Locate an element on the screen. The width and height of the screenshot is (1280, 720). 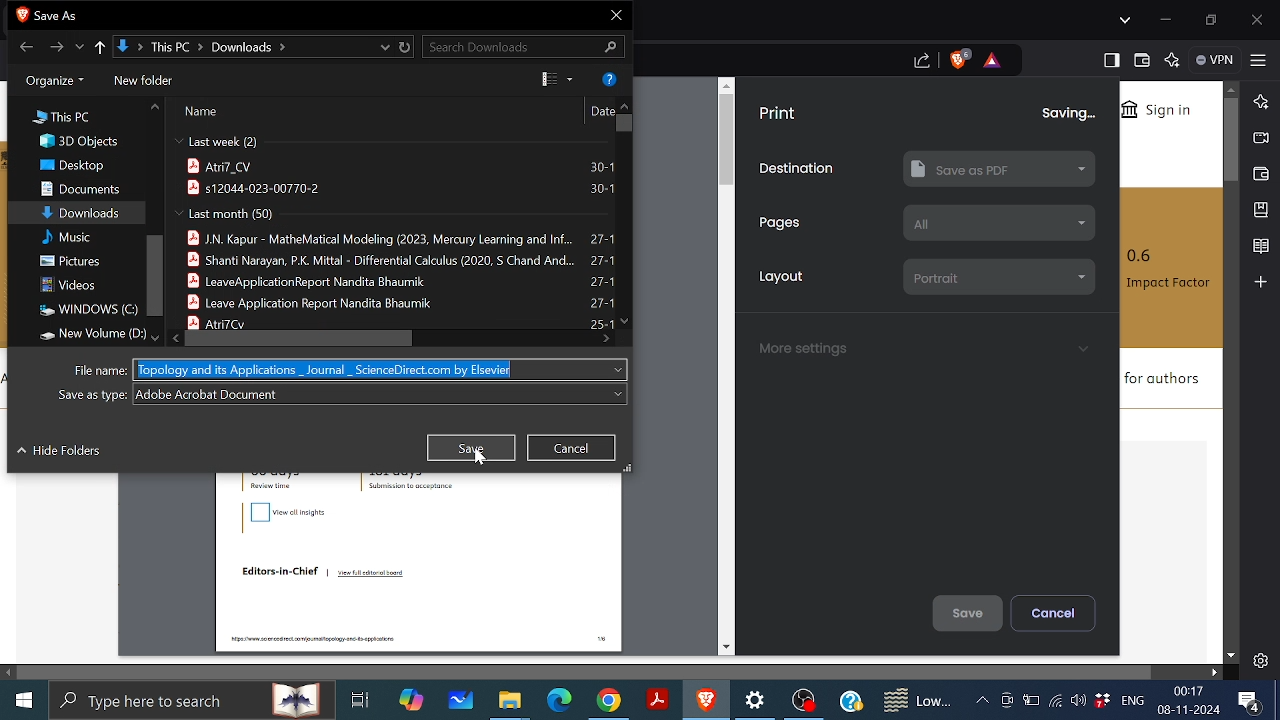
all is located at coordinates (1001, 222).